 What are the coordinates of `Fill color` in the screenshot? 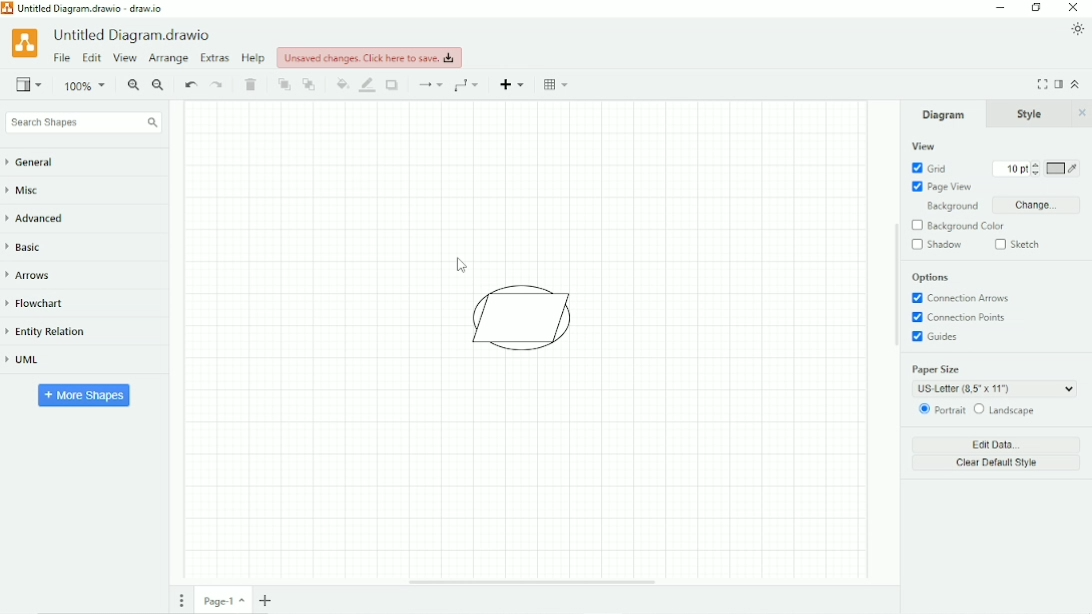 It's located at (342, 84).